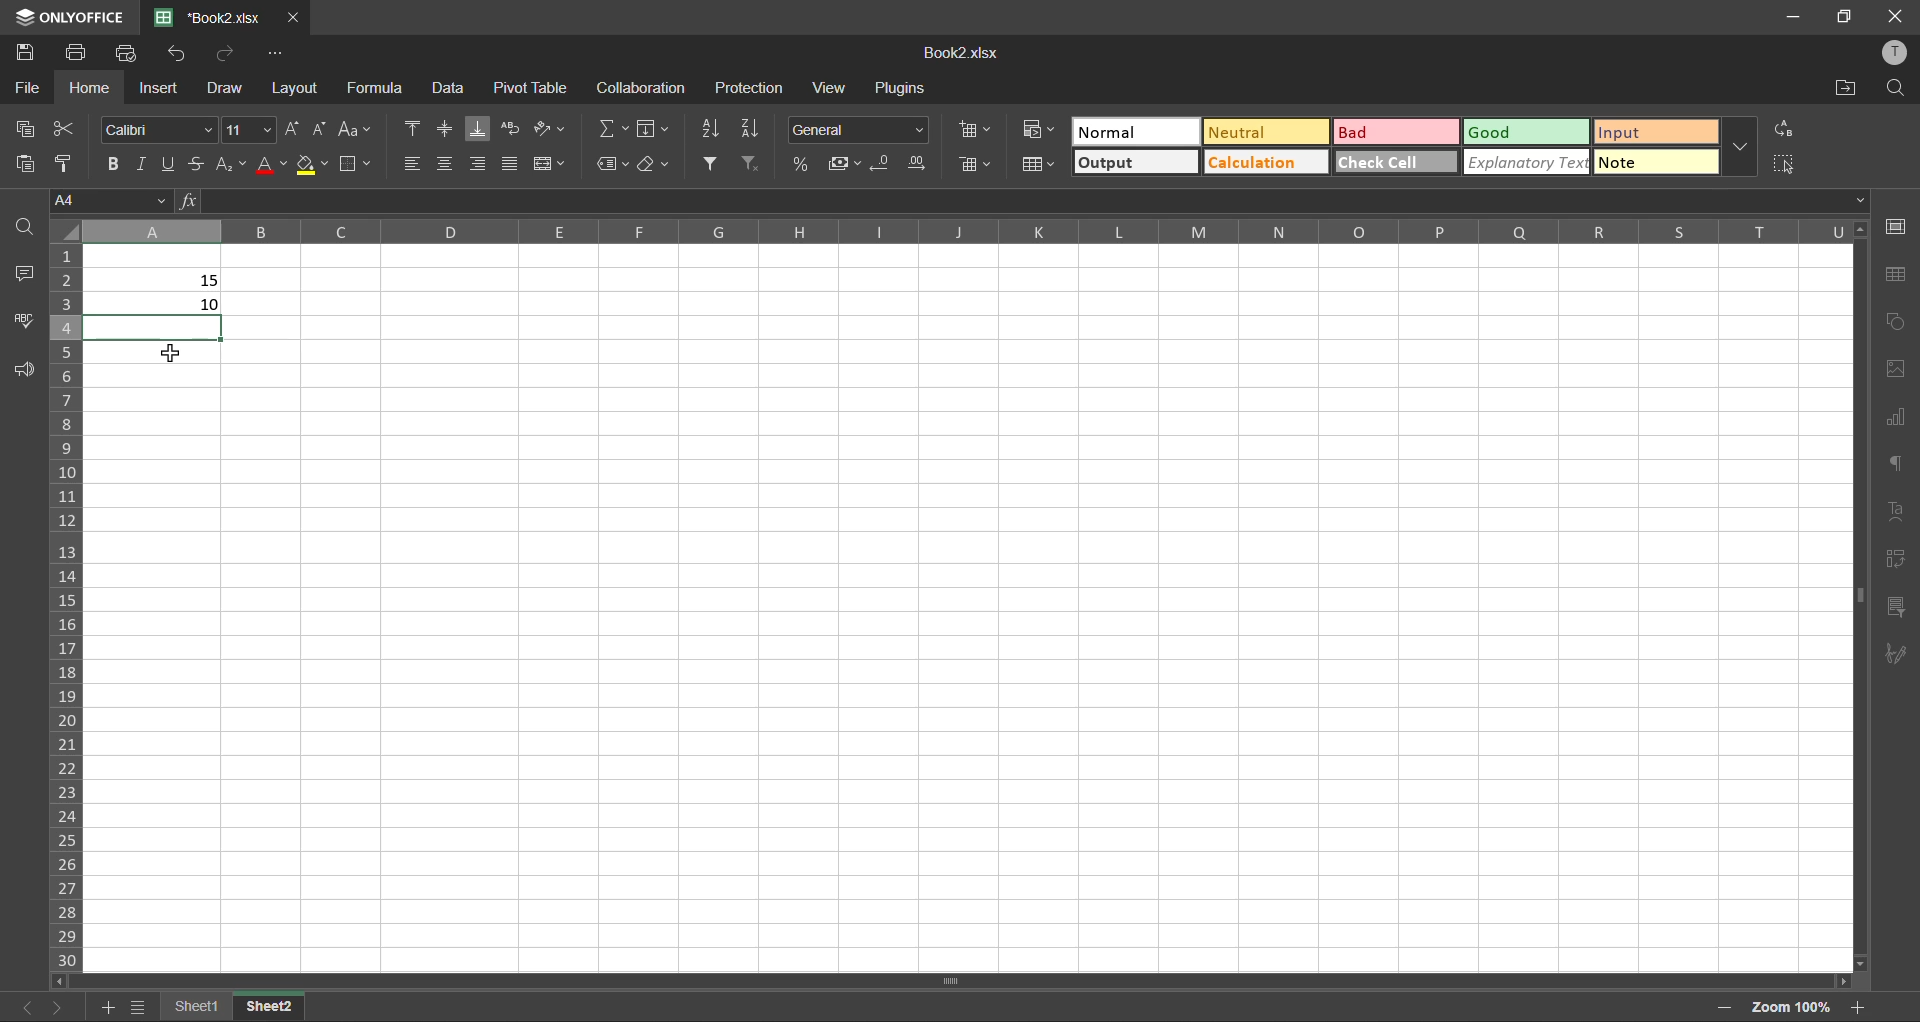 Image resolution: width=1920 pixels, height=1022 pixels. What do you see at coordinates (509, 128) in the screenshot?
I see `wrap text` at bounding box center [509, 128].